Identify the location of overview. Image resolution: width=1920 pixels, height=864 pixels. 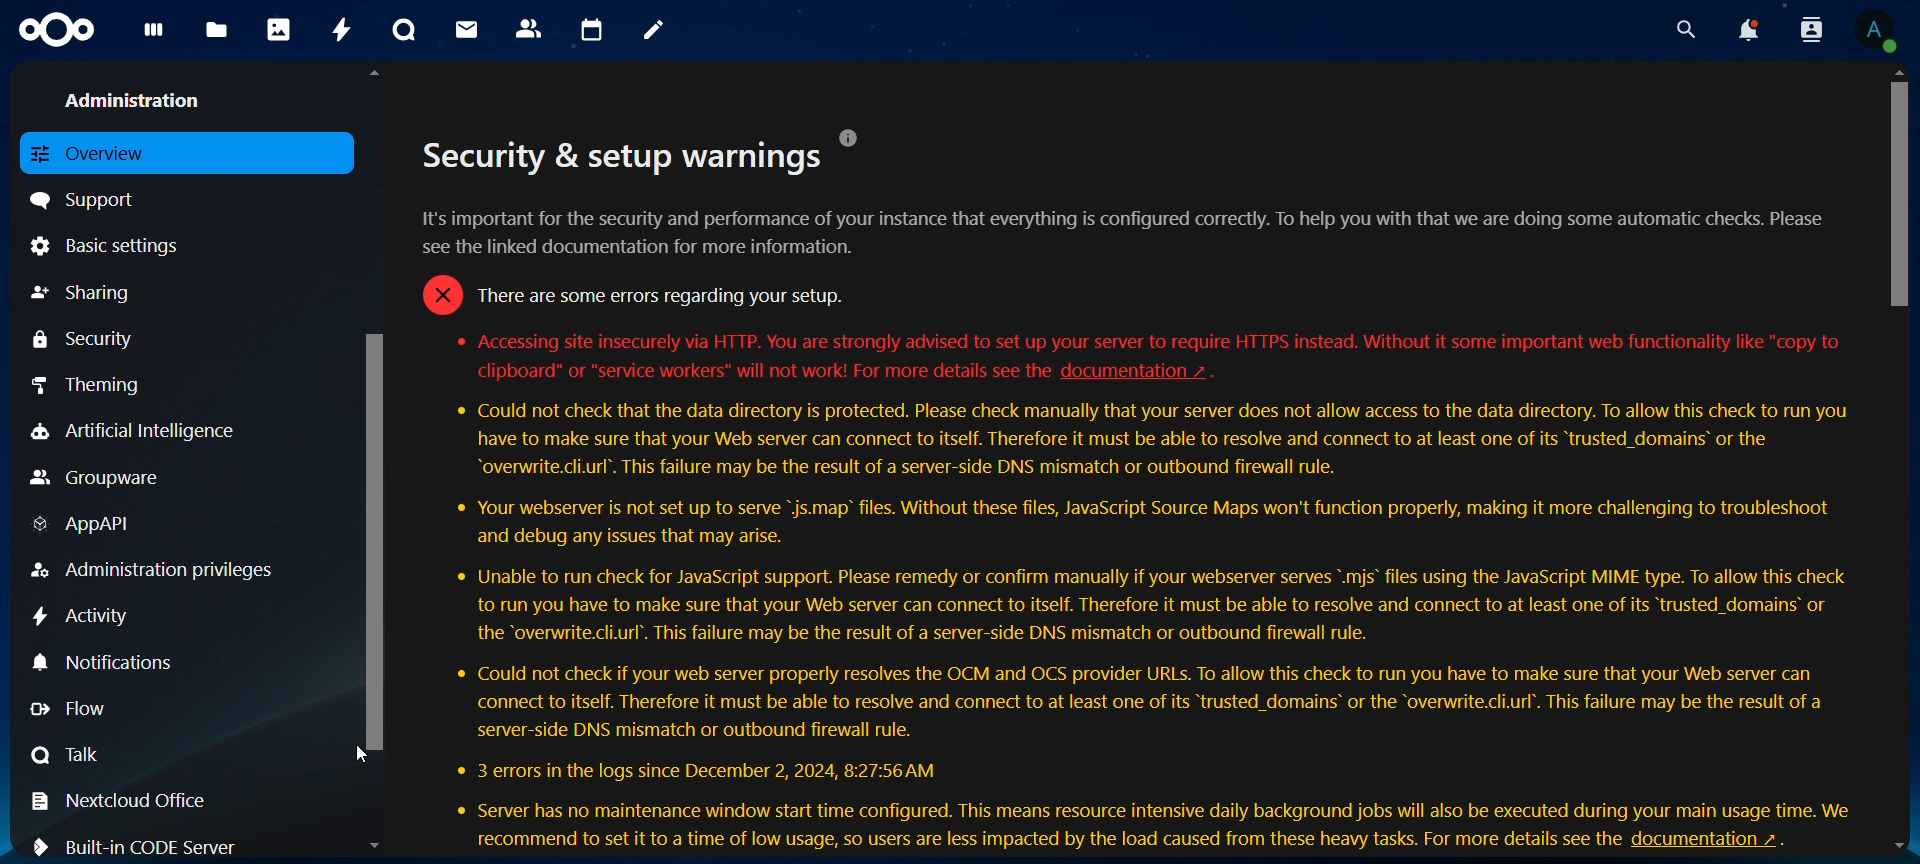
(98, 152).